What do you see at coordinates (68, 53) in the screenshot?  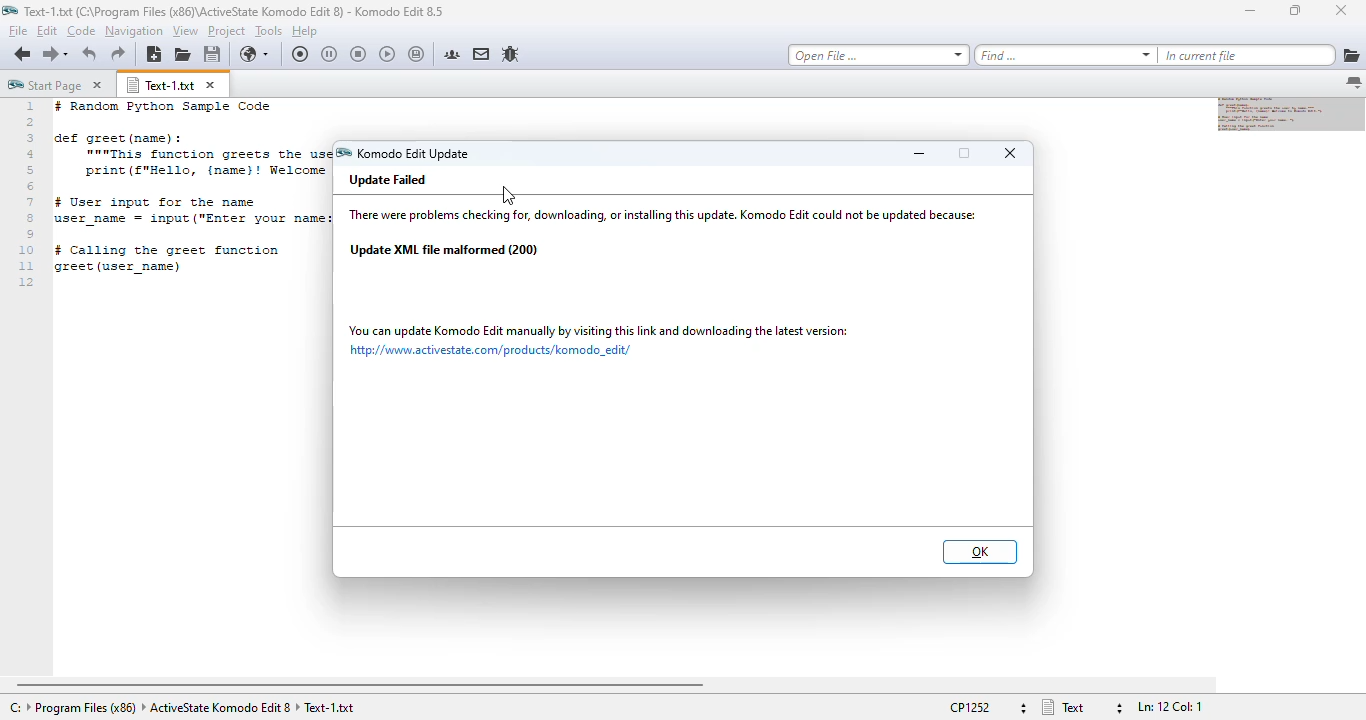 I see `recent locations` at bounding box center [68, 53].